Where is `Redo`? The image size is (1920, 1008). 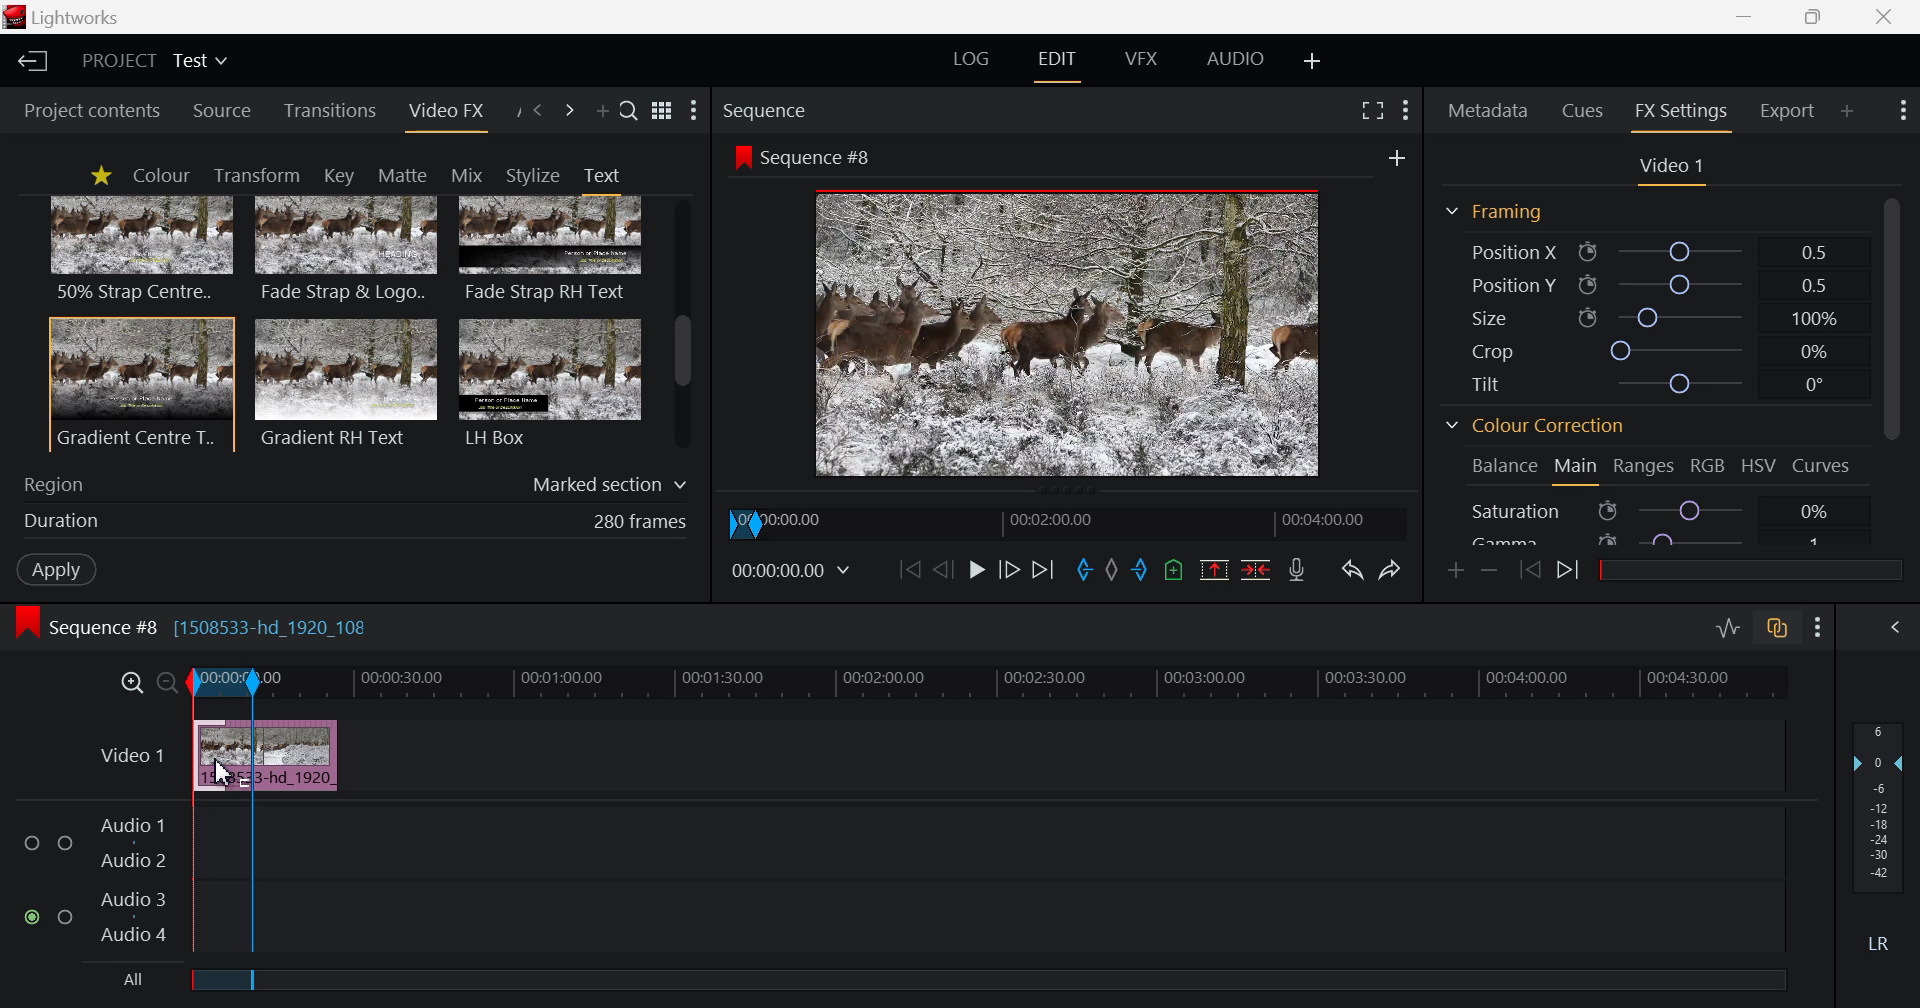 Redo is located at coordinates (1393, 568).